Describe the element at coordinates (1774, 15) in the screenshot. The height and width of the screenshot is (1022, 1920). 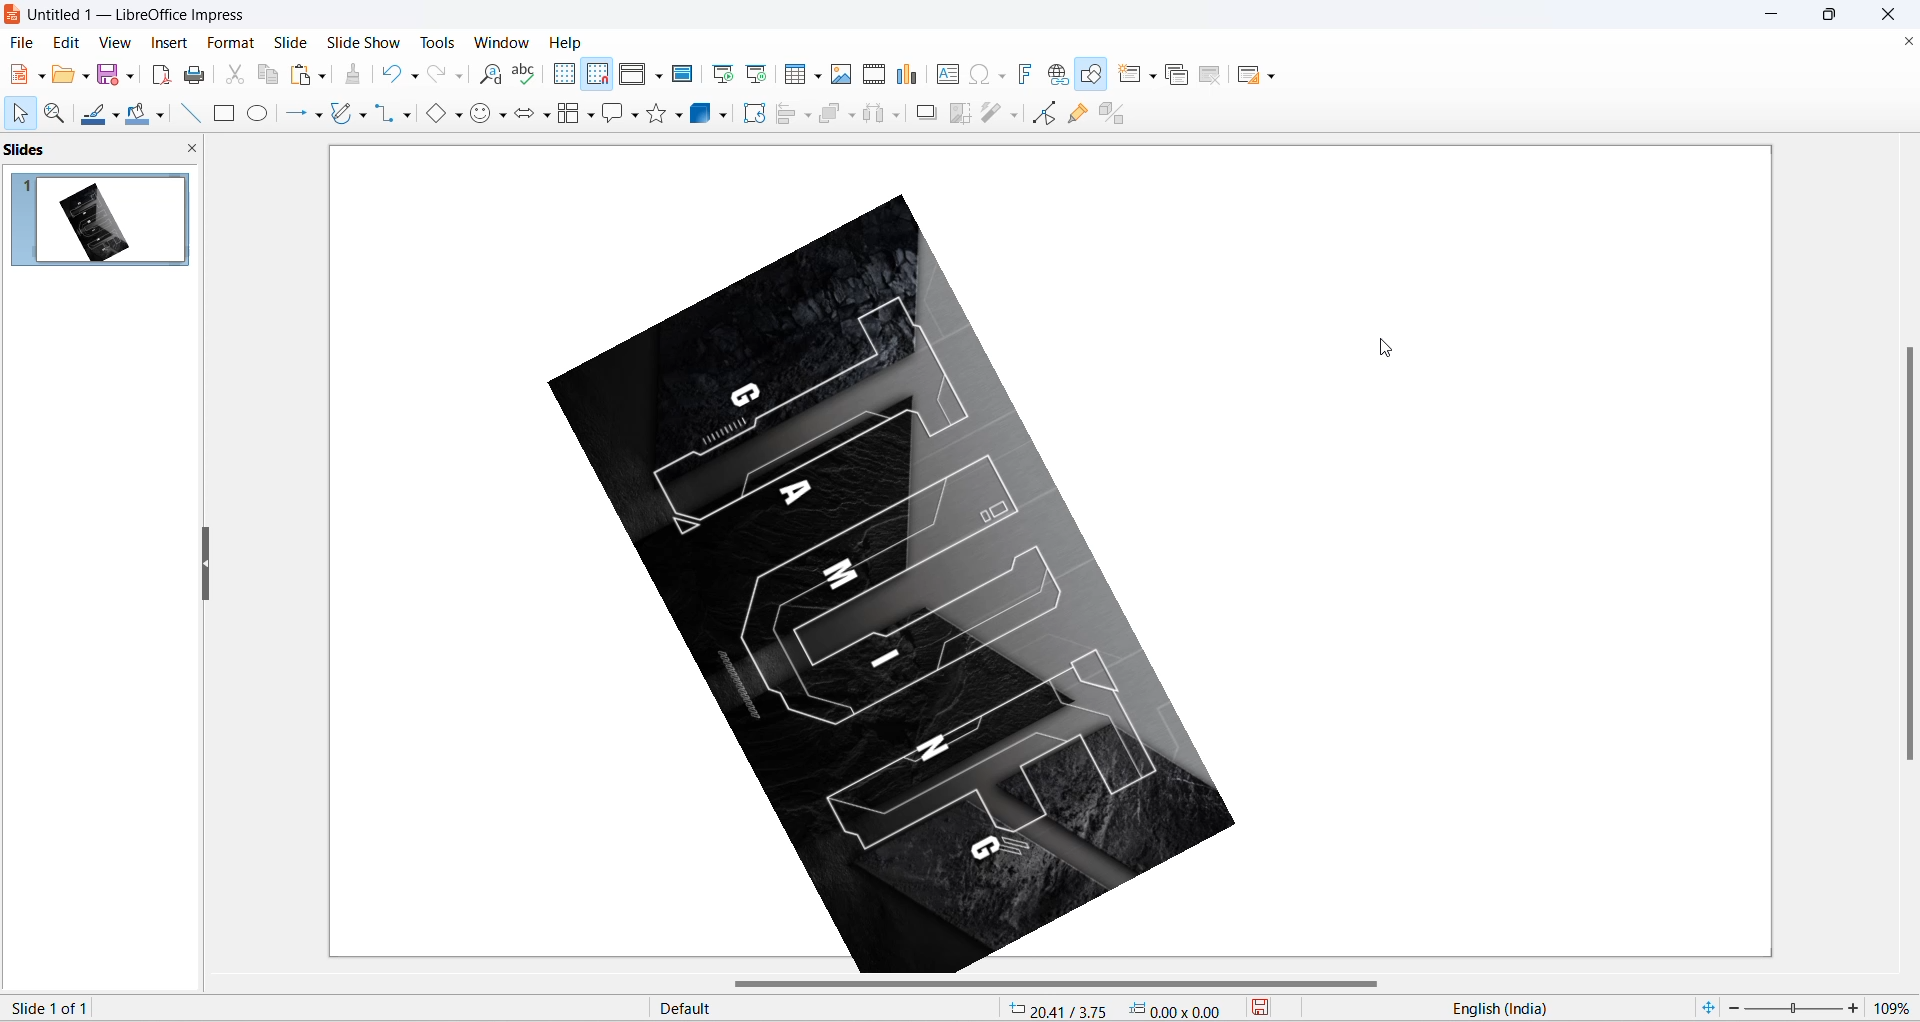
I see `minimize` at that location.